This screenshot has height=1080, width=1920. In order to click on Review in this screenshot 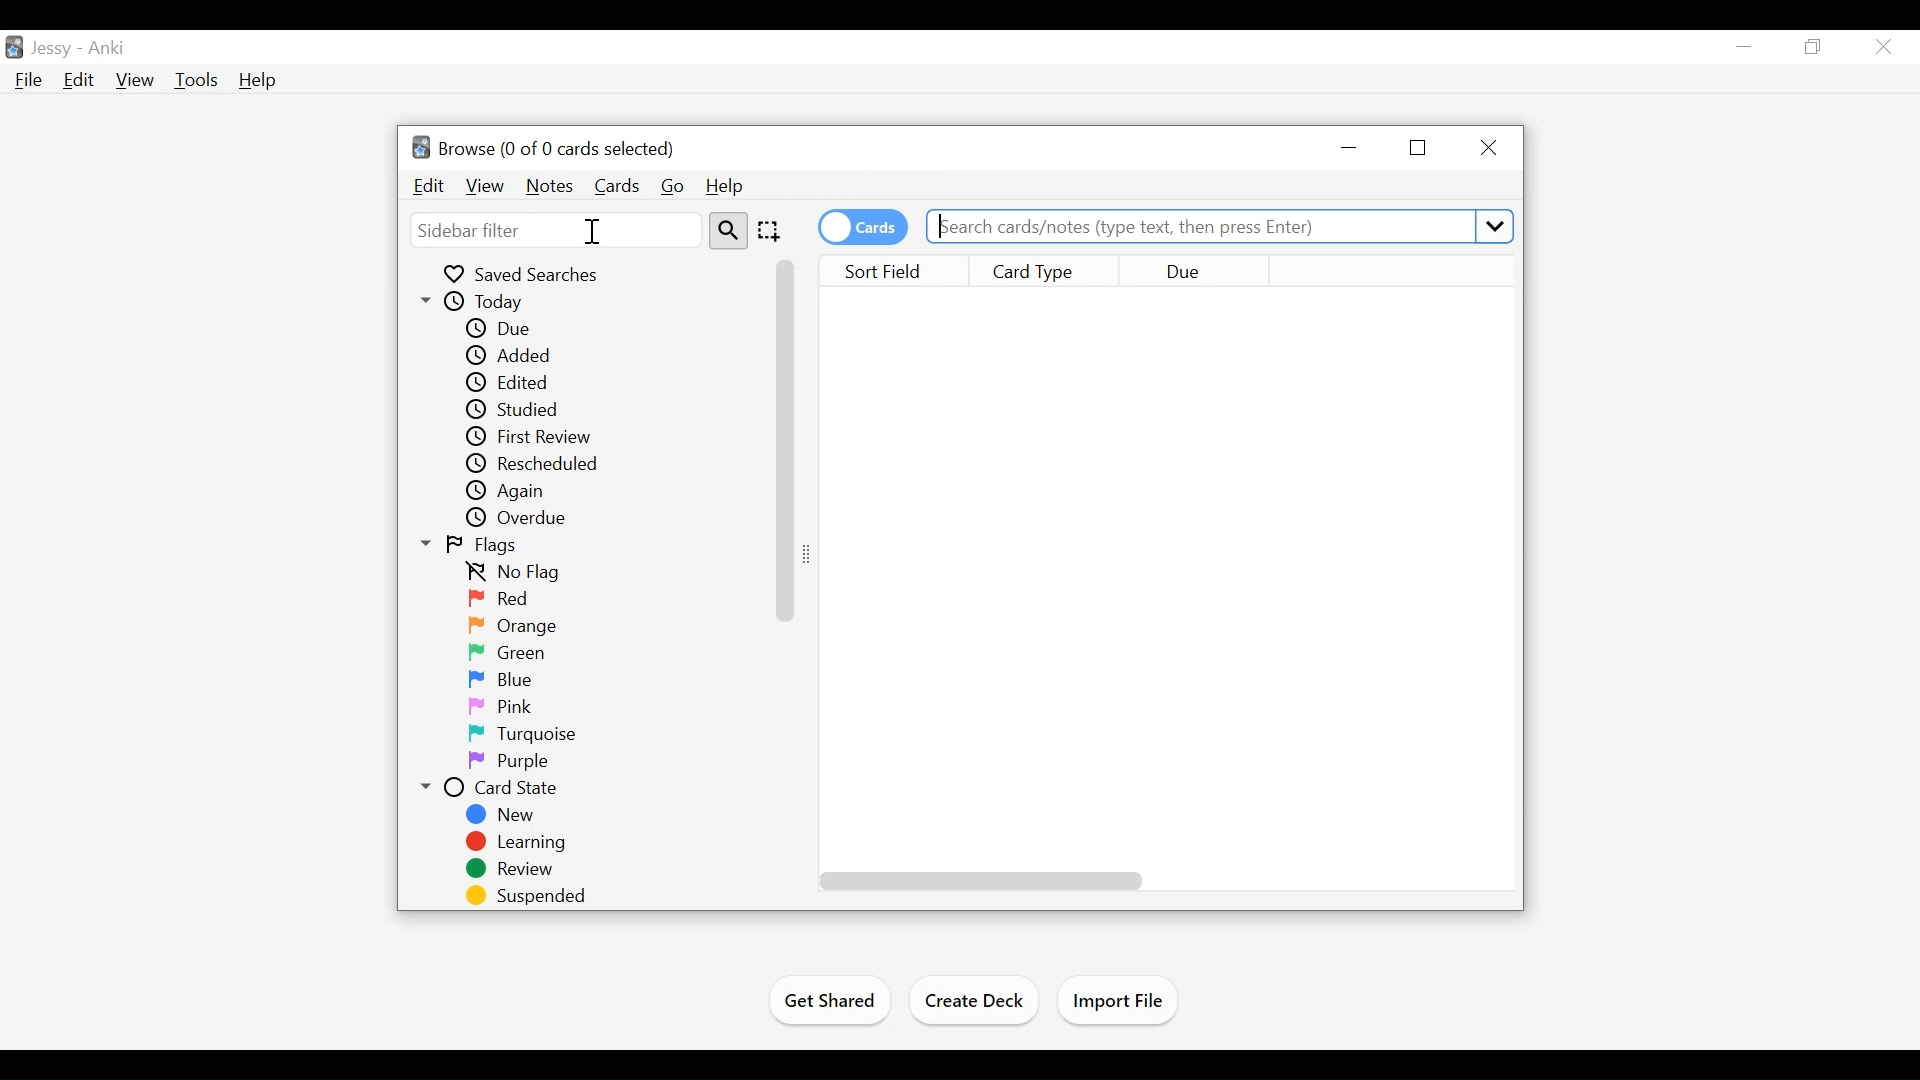, I will do `click(511, 870)`.